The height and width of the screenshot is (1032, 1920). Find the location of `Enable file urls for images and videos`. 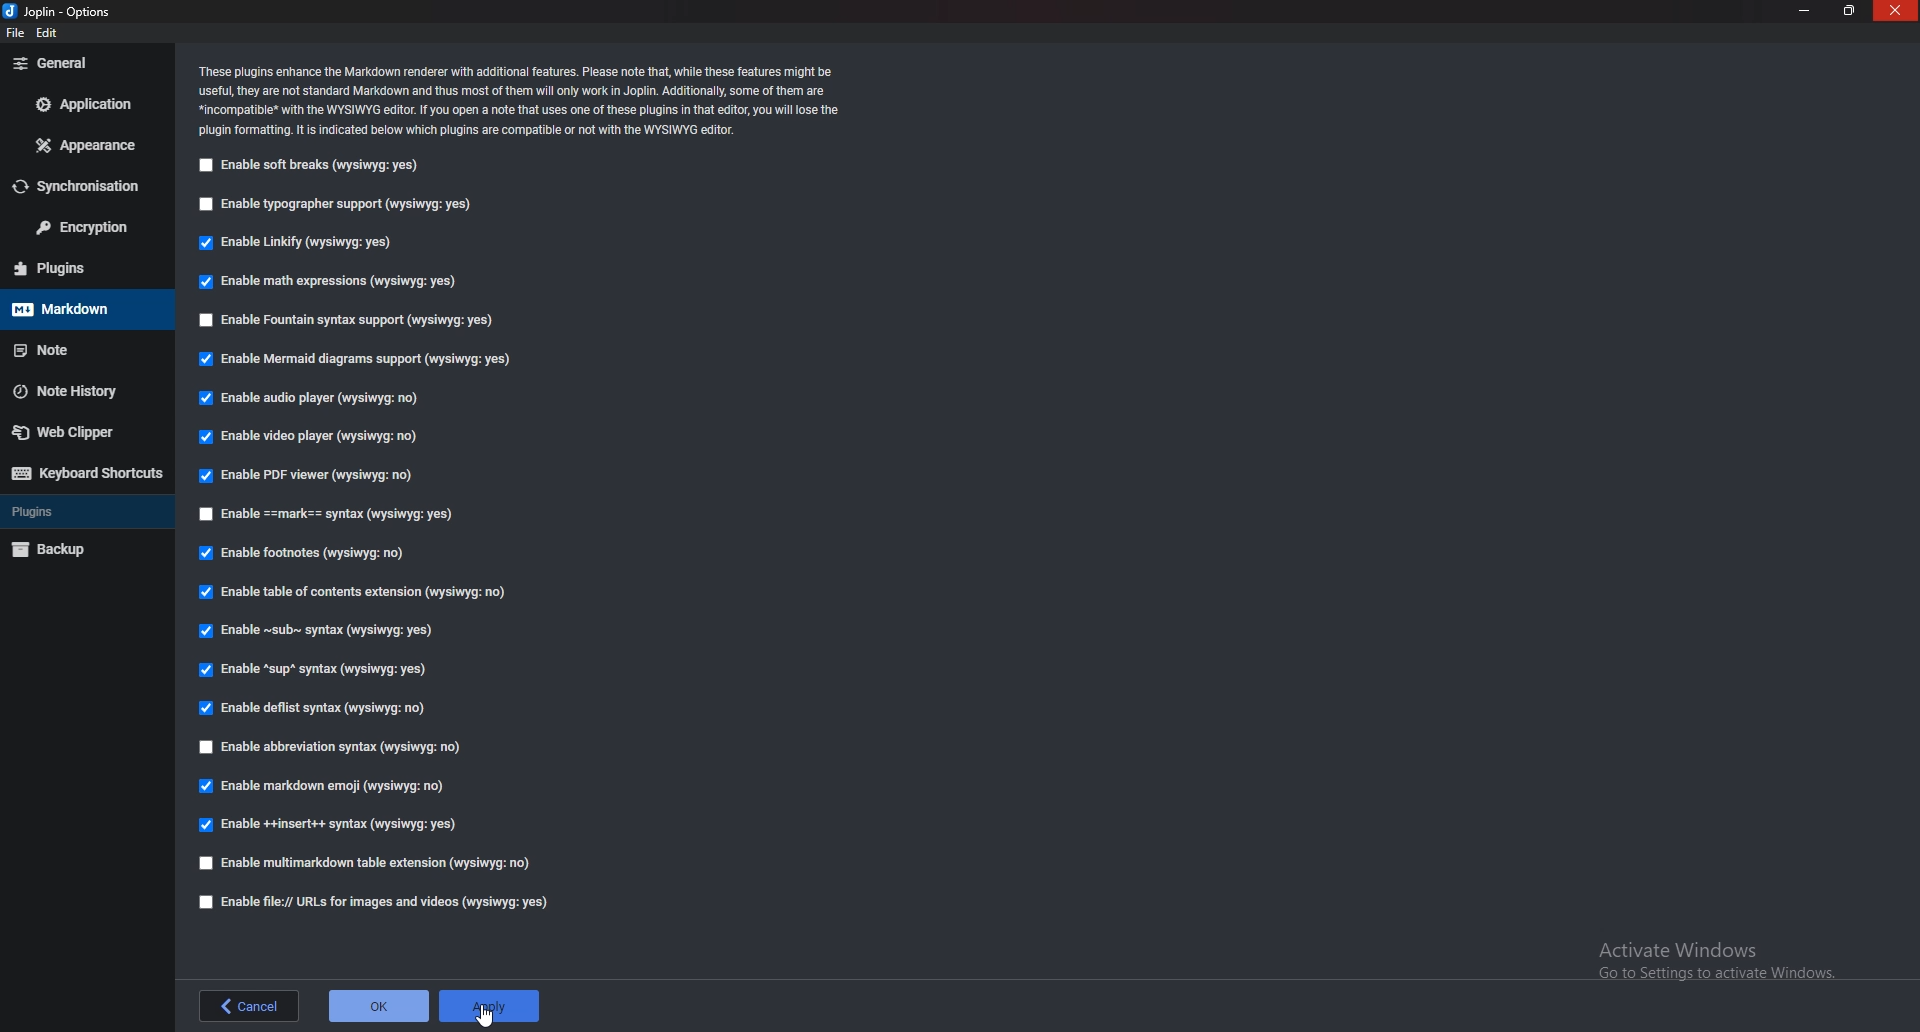

Enable file urls for images and videos is located at coordinates (381, 902).